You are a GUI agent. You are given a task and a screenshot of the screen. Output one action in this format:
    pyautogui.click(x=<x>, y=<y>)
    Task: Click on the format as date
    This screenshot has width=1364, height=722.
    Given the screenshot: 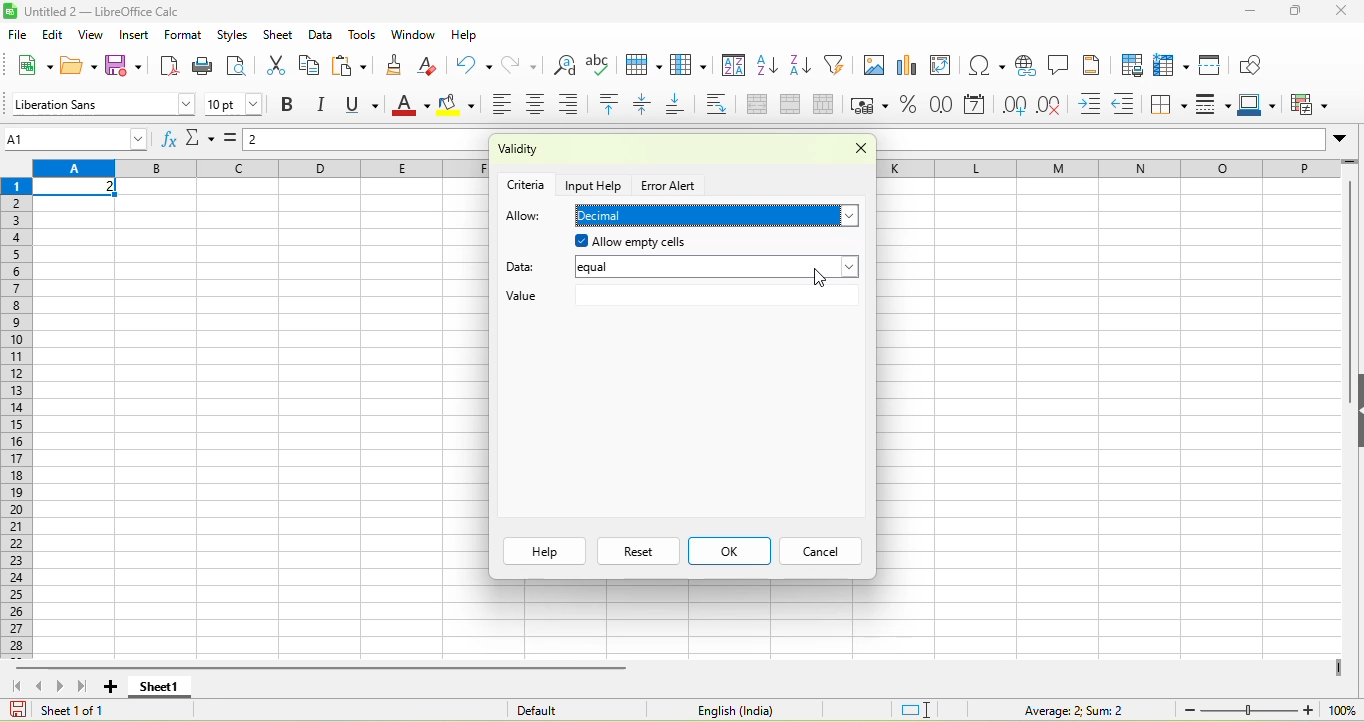 What is the action you would take?
    pyautogui.click(x=976, y=106)
    